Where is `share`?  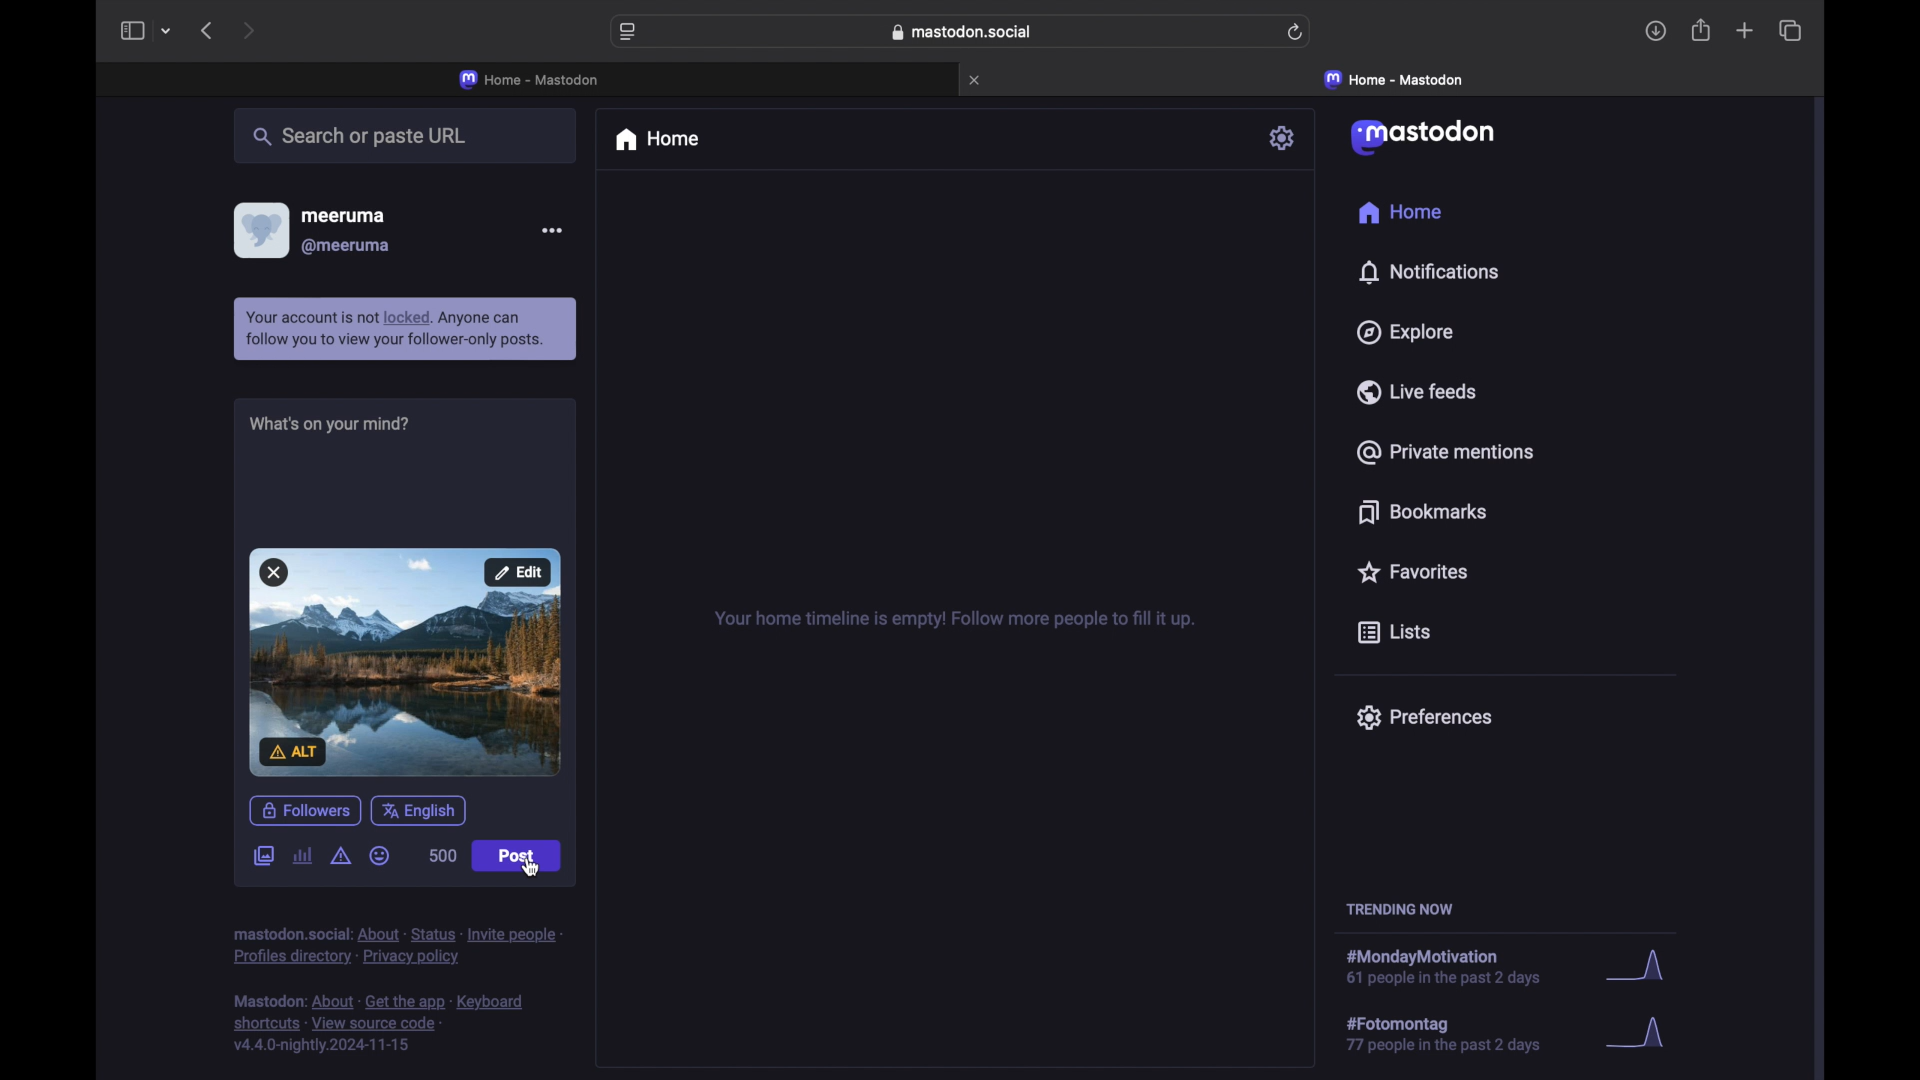 share is located at coordinates (1700, 31).